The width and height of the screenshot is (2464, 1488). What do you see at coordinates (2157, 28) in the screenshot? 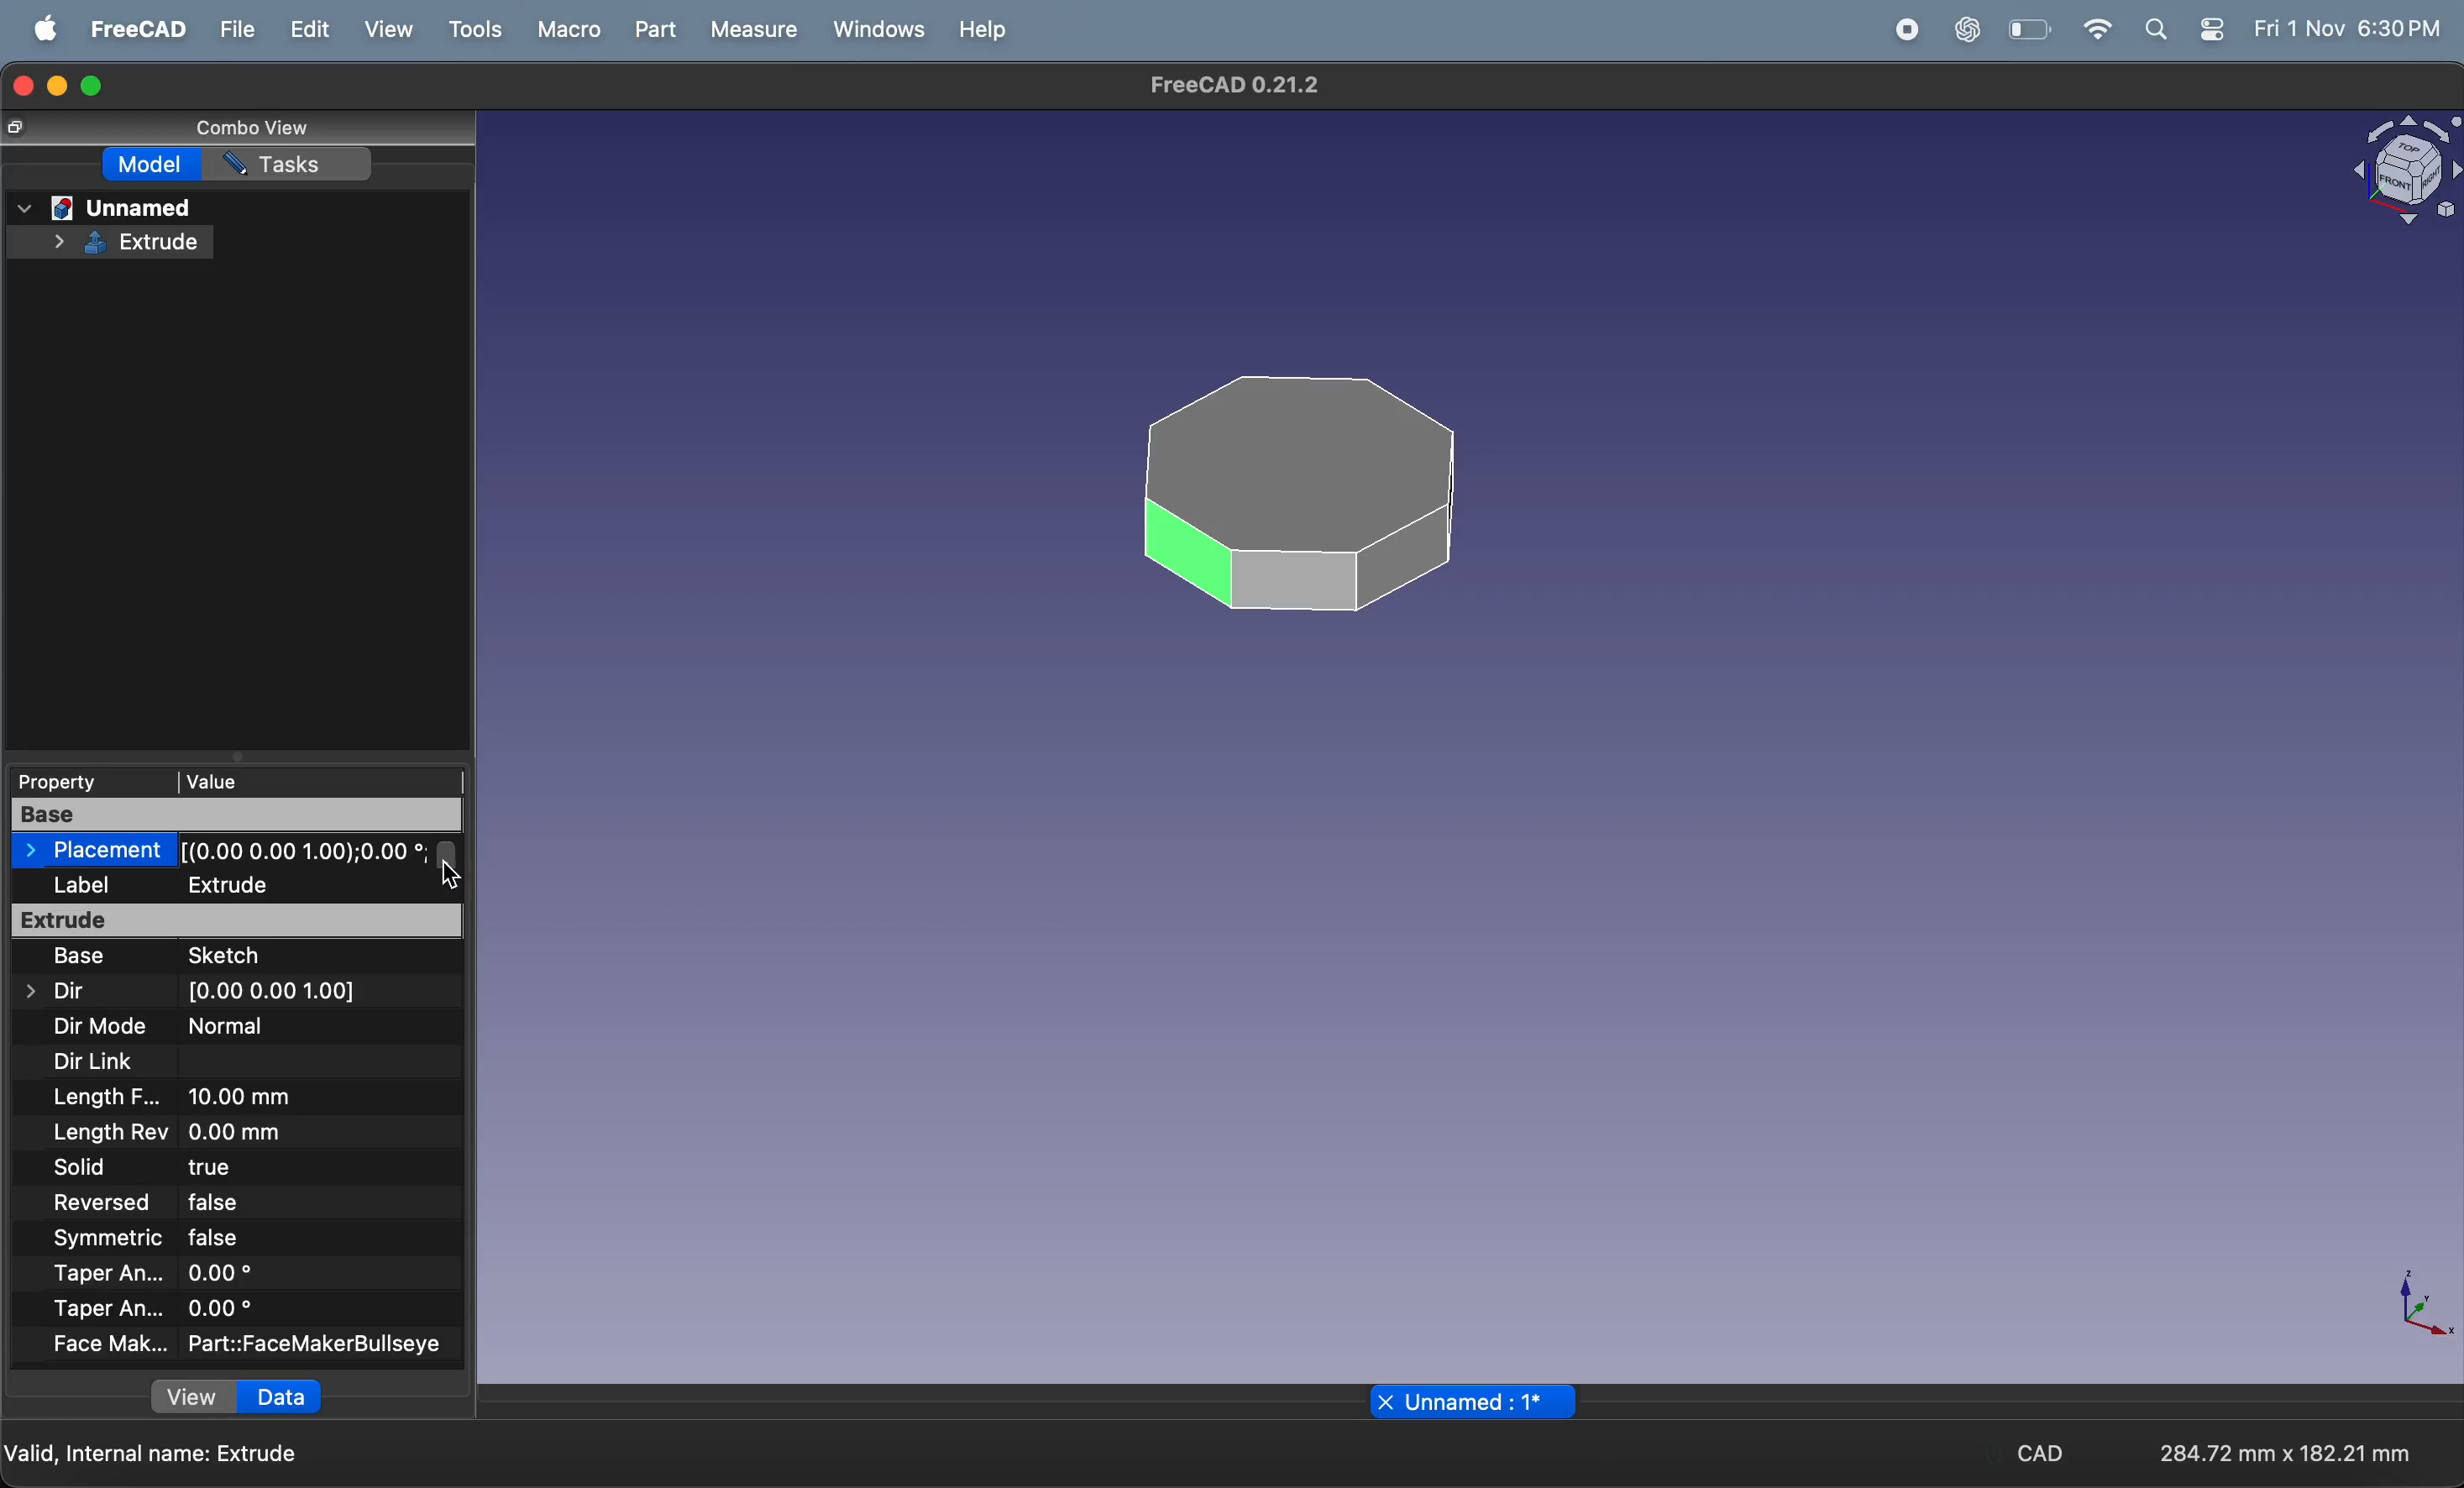
I see `search` at bounding box center [2157, 28].